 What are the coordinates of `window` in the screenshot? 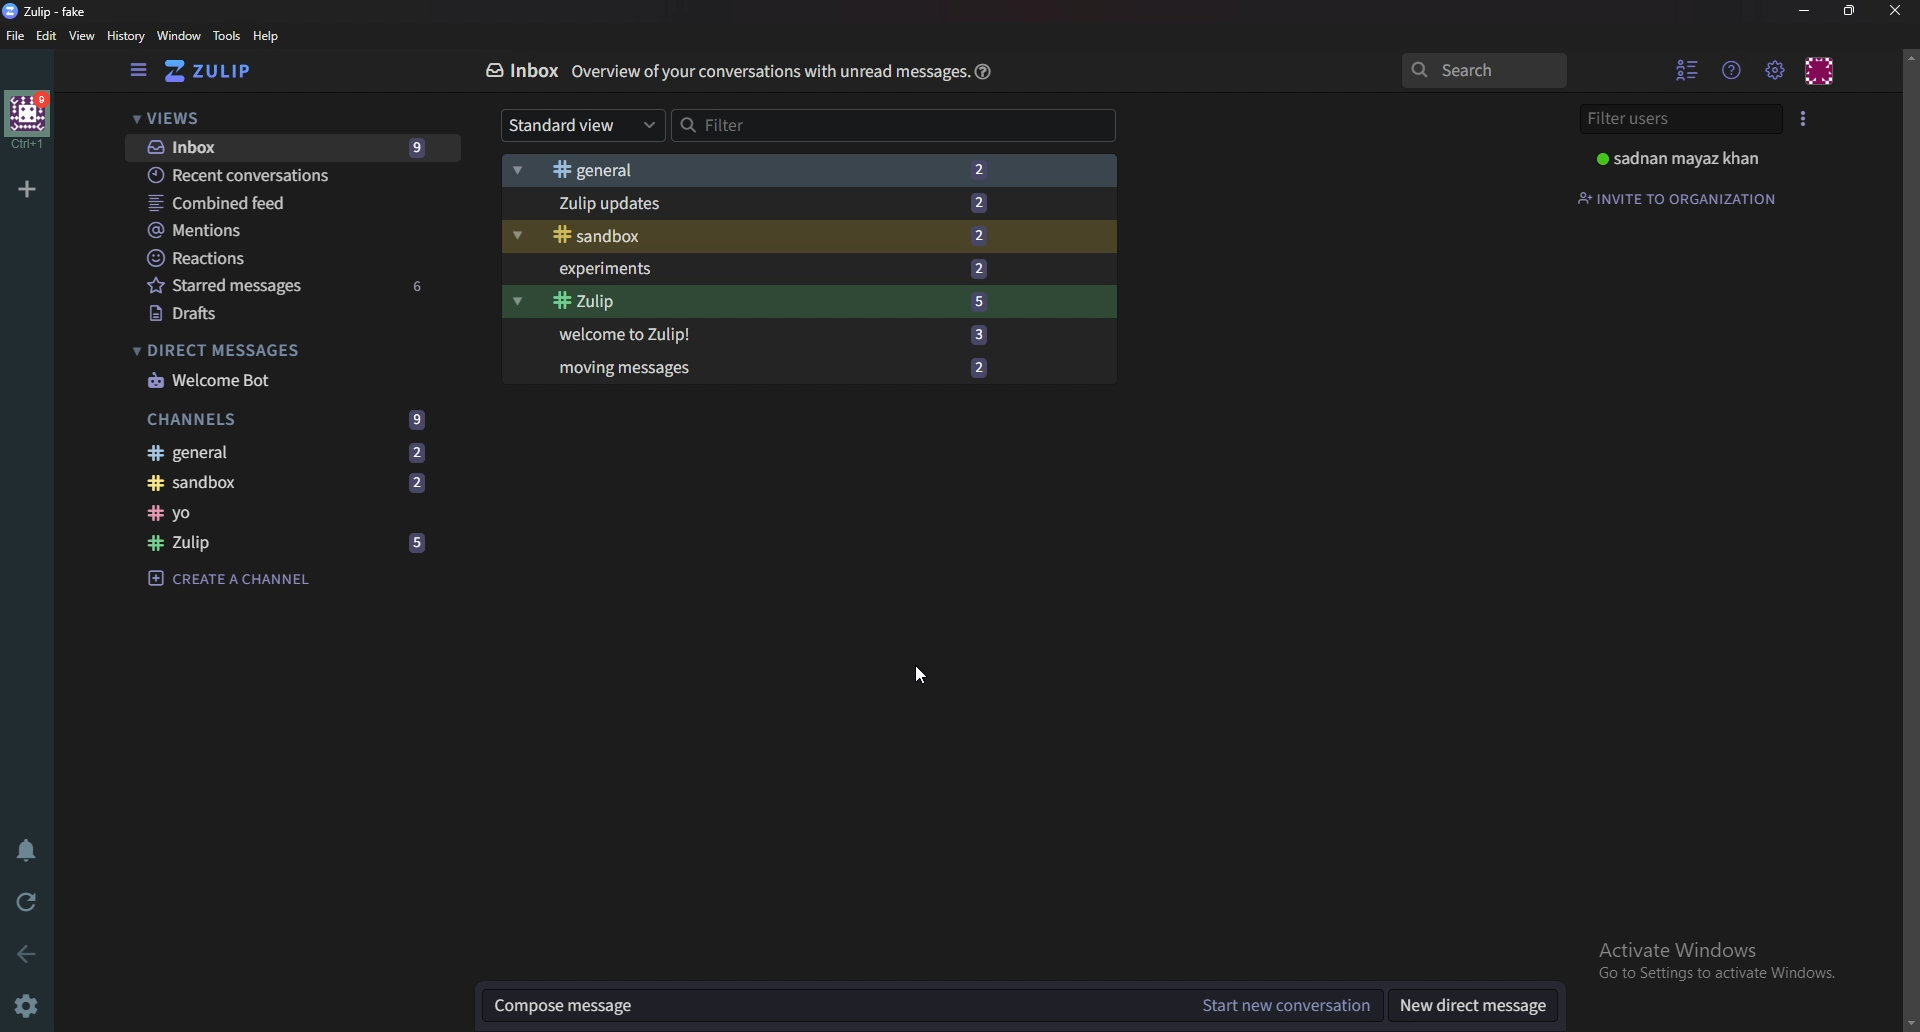 It's located at (179, 35).